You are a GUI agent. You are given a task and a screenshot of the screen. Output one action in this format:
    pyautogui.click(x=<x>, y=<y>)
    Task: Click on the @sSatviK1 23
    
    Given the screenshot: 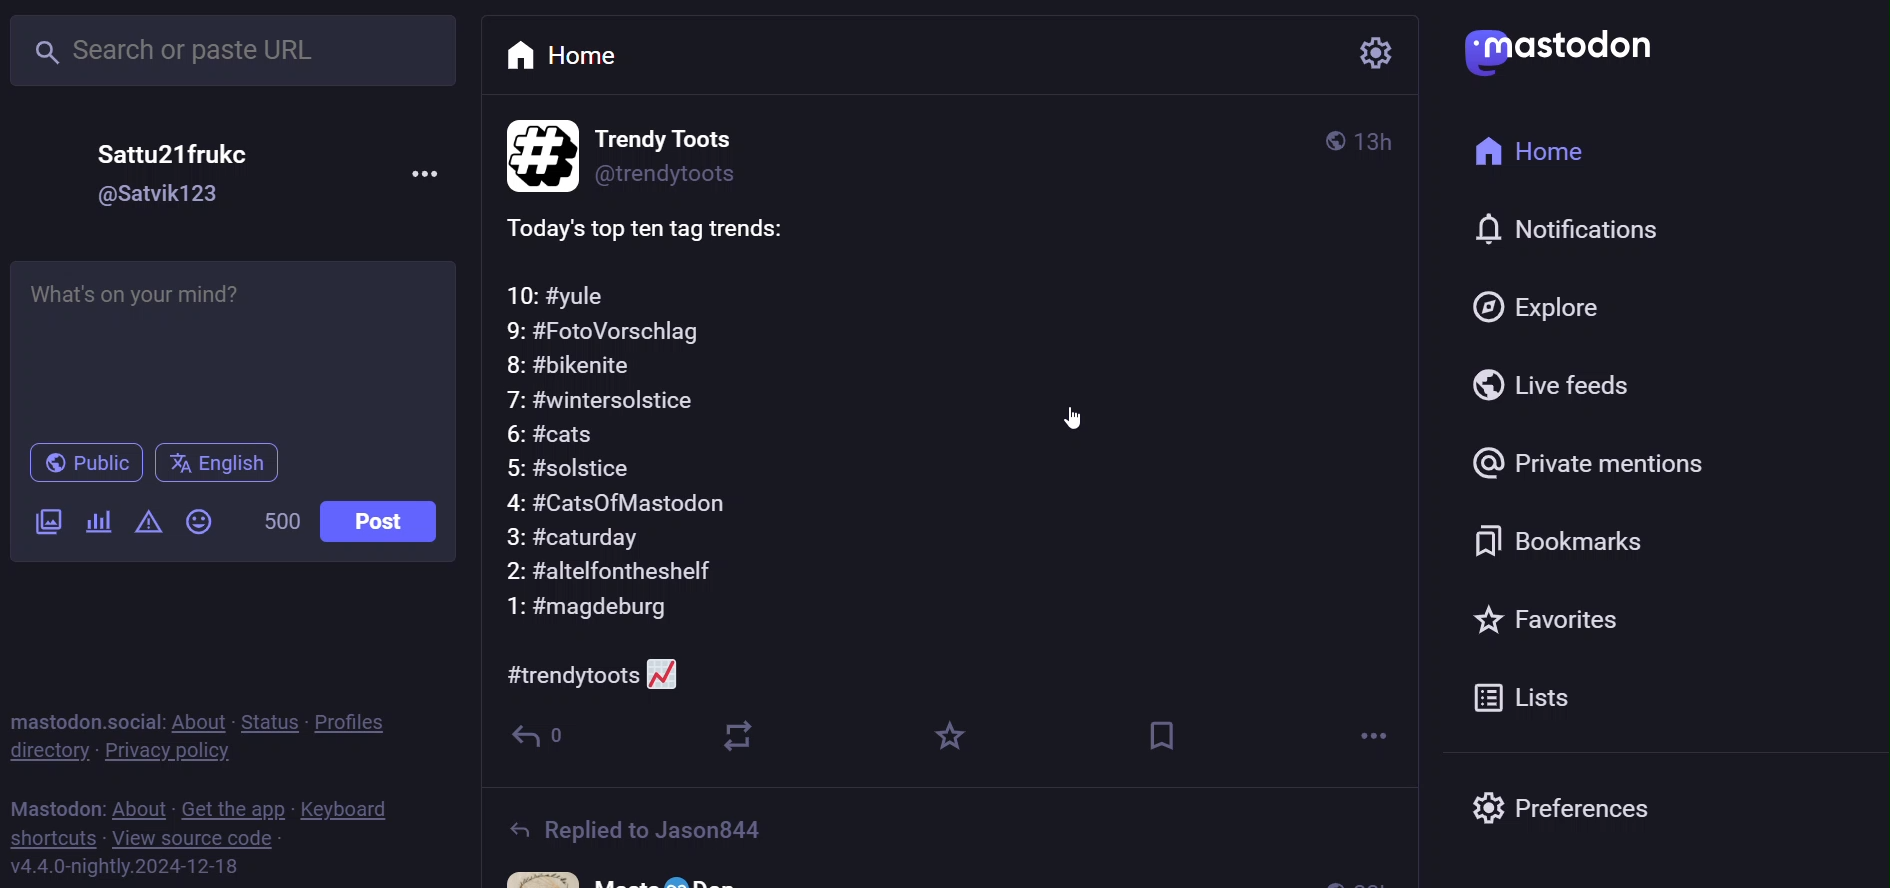 What is the action you would take?
    pyautogui.click(x=168, y=192)
    